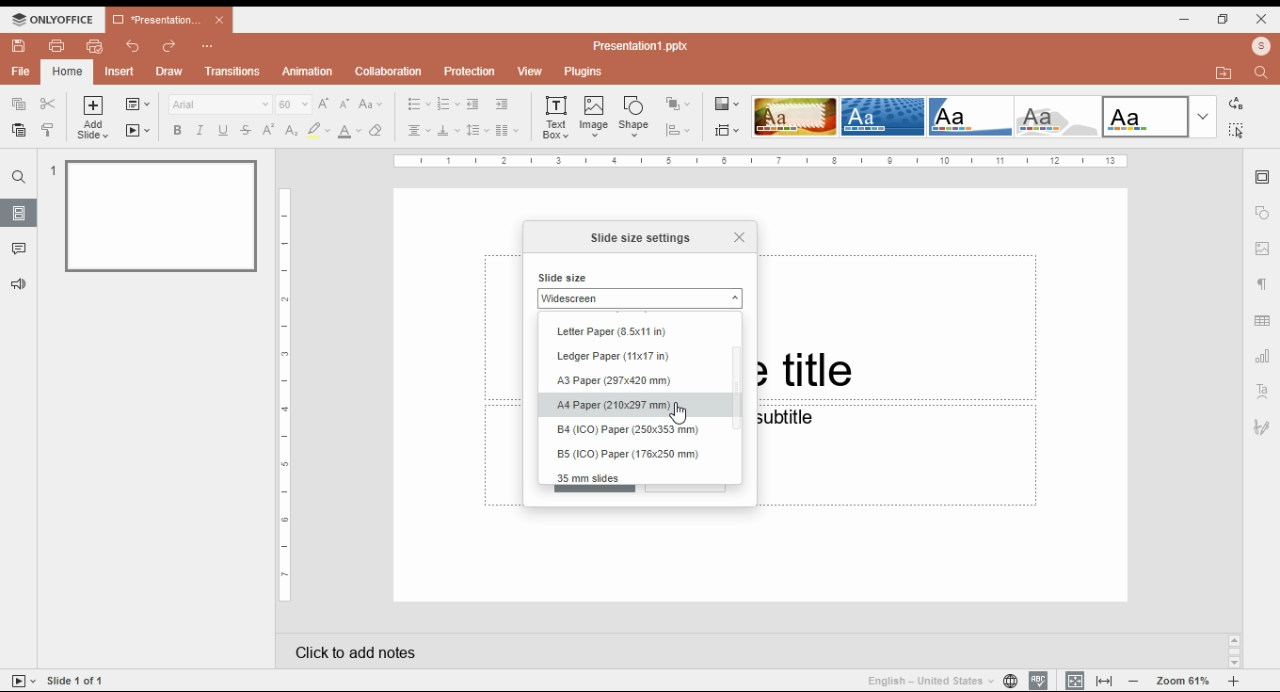 The width and height of the screenshot is (1280, 692). Describe the element at coordinates (639, 298) in the screenshot. I see `Widescreen` at that location.